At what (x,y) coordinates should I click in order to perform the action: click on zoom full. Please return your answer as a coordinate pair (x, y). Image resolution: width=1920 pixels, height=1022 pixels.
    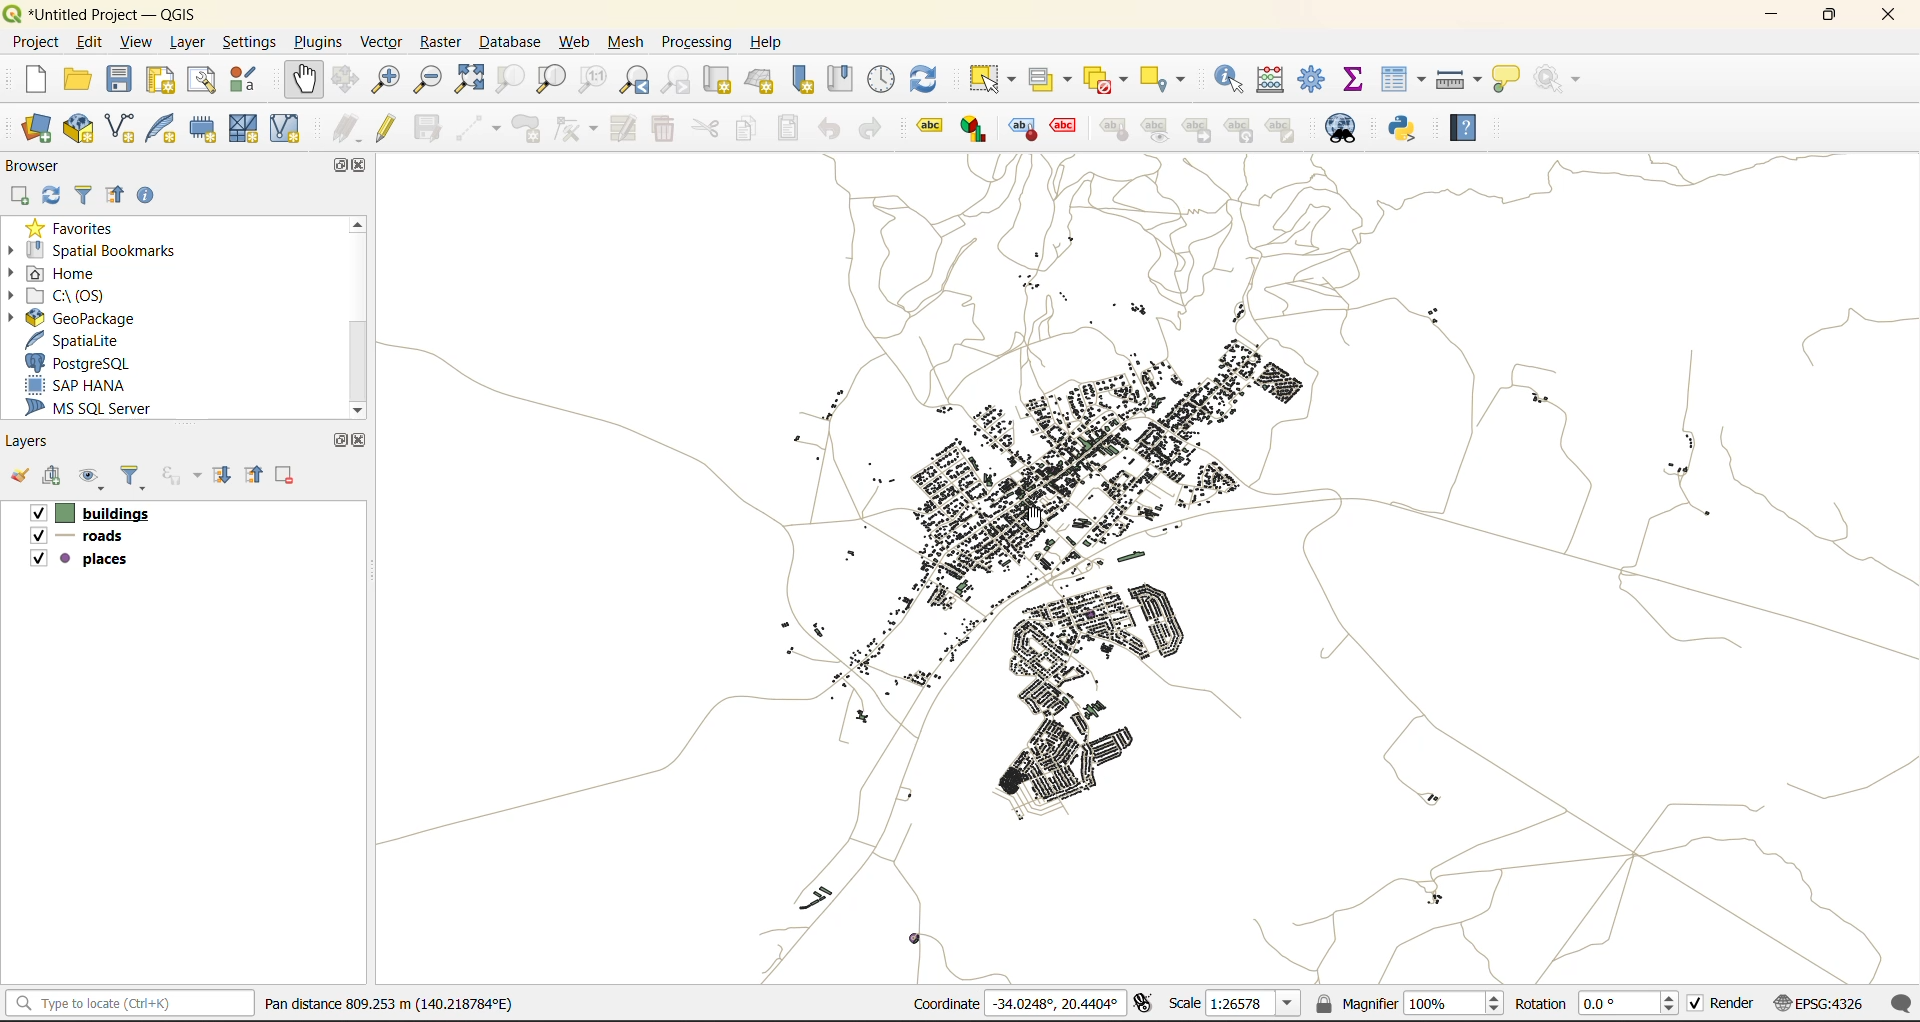
    Looking at the image, I should click on (473, 80).